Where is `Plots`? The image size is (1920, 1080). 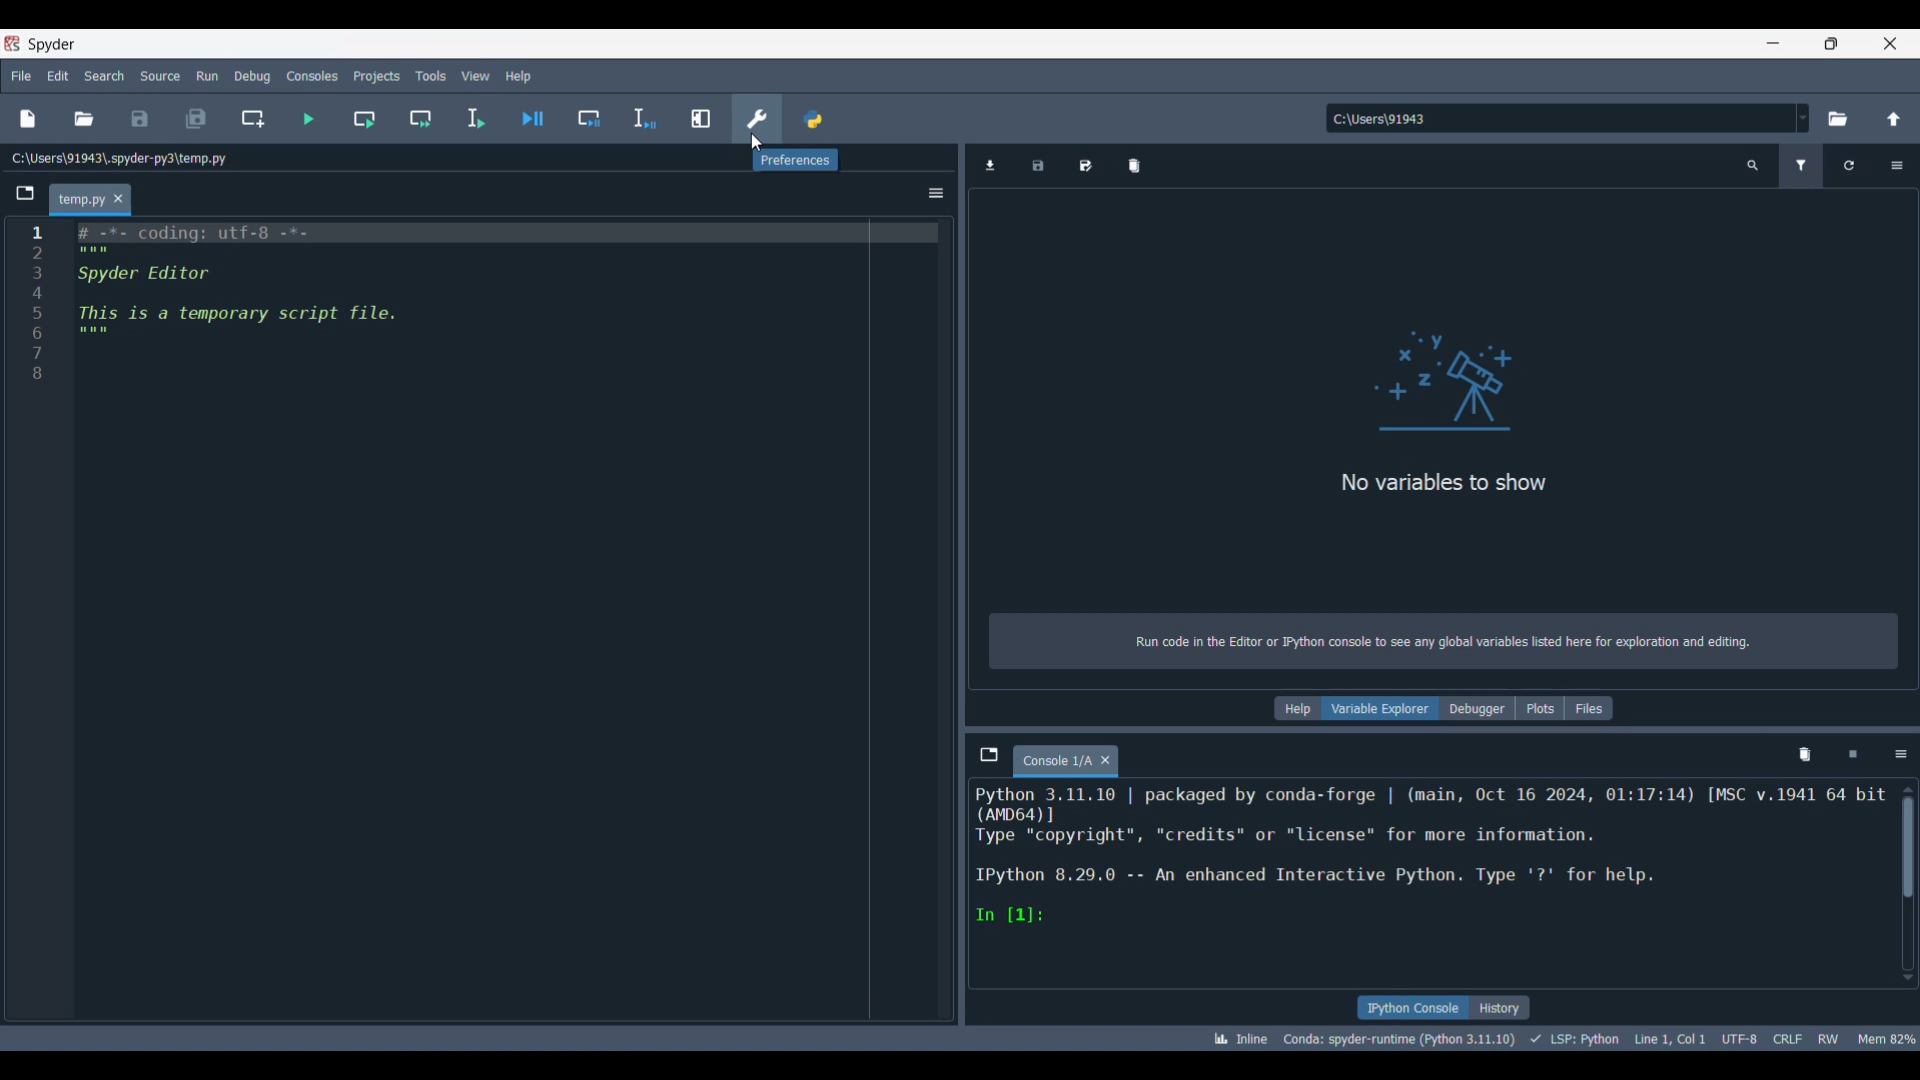 Plots is located at coordinates (1540, 708).